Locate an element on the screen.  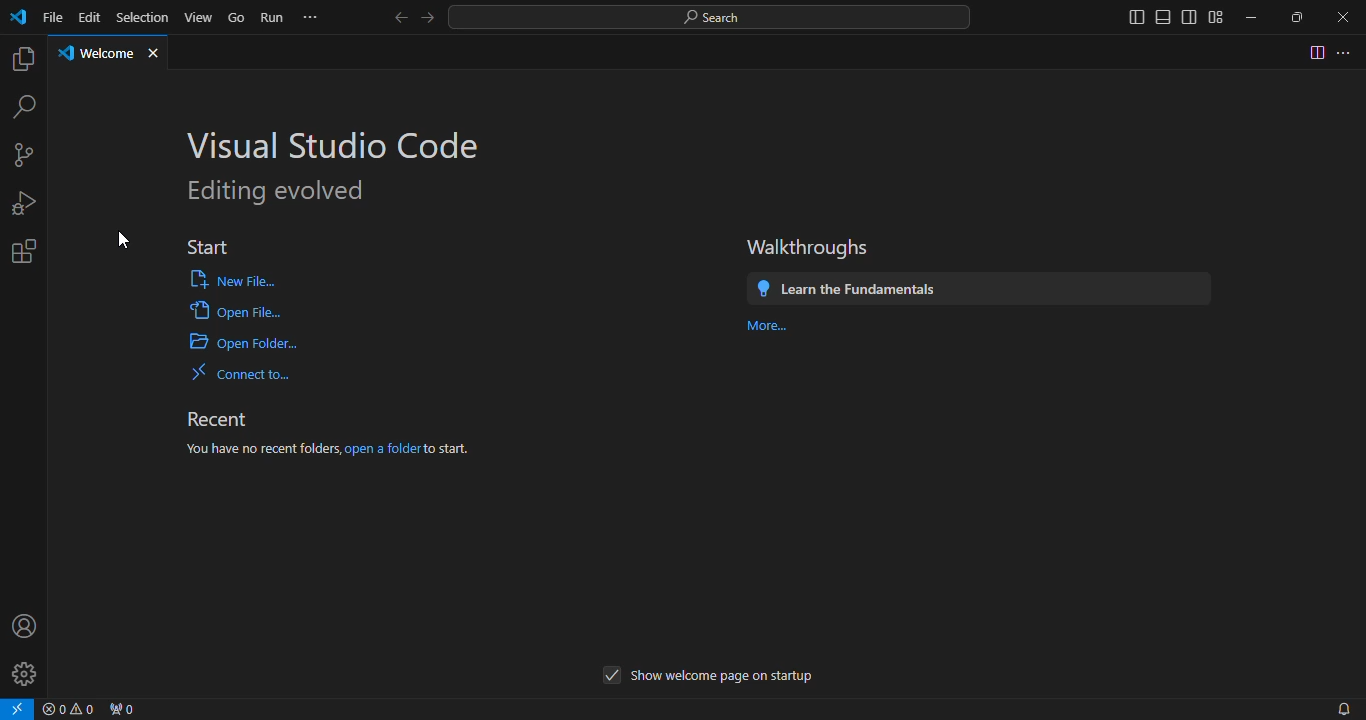
New File is located at coordinates (227, 280).